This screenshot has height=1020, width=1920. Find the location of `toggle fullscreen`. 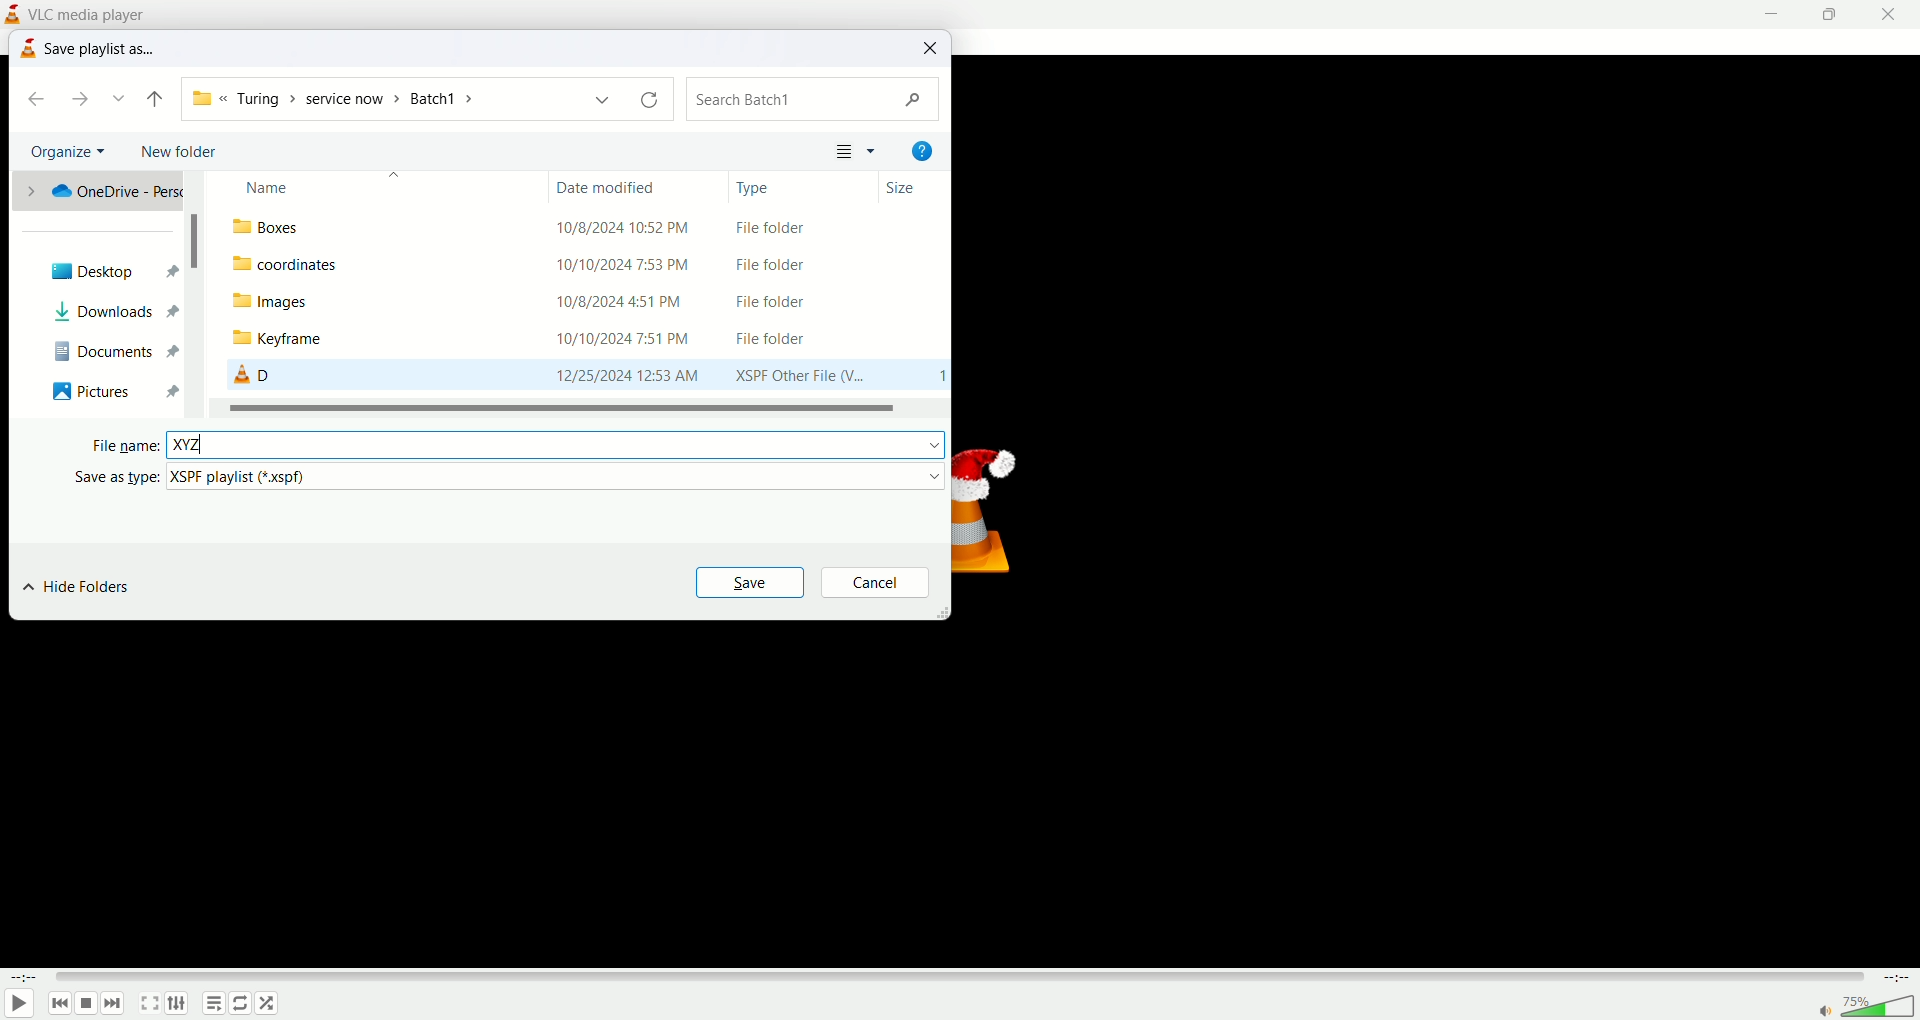

toggle fullscreen is located at coordinates (149, 1005).